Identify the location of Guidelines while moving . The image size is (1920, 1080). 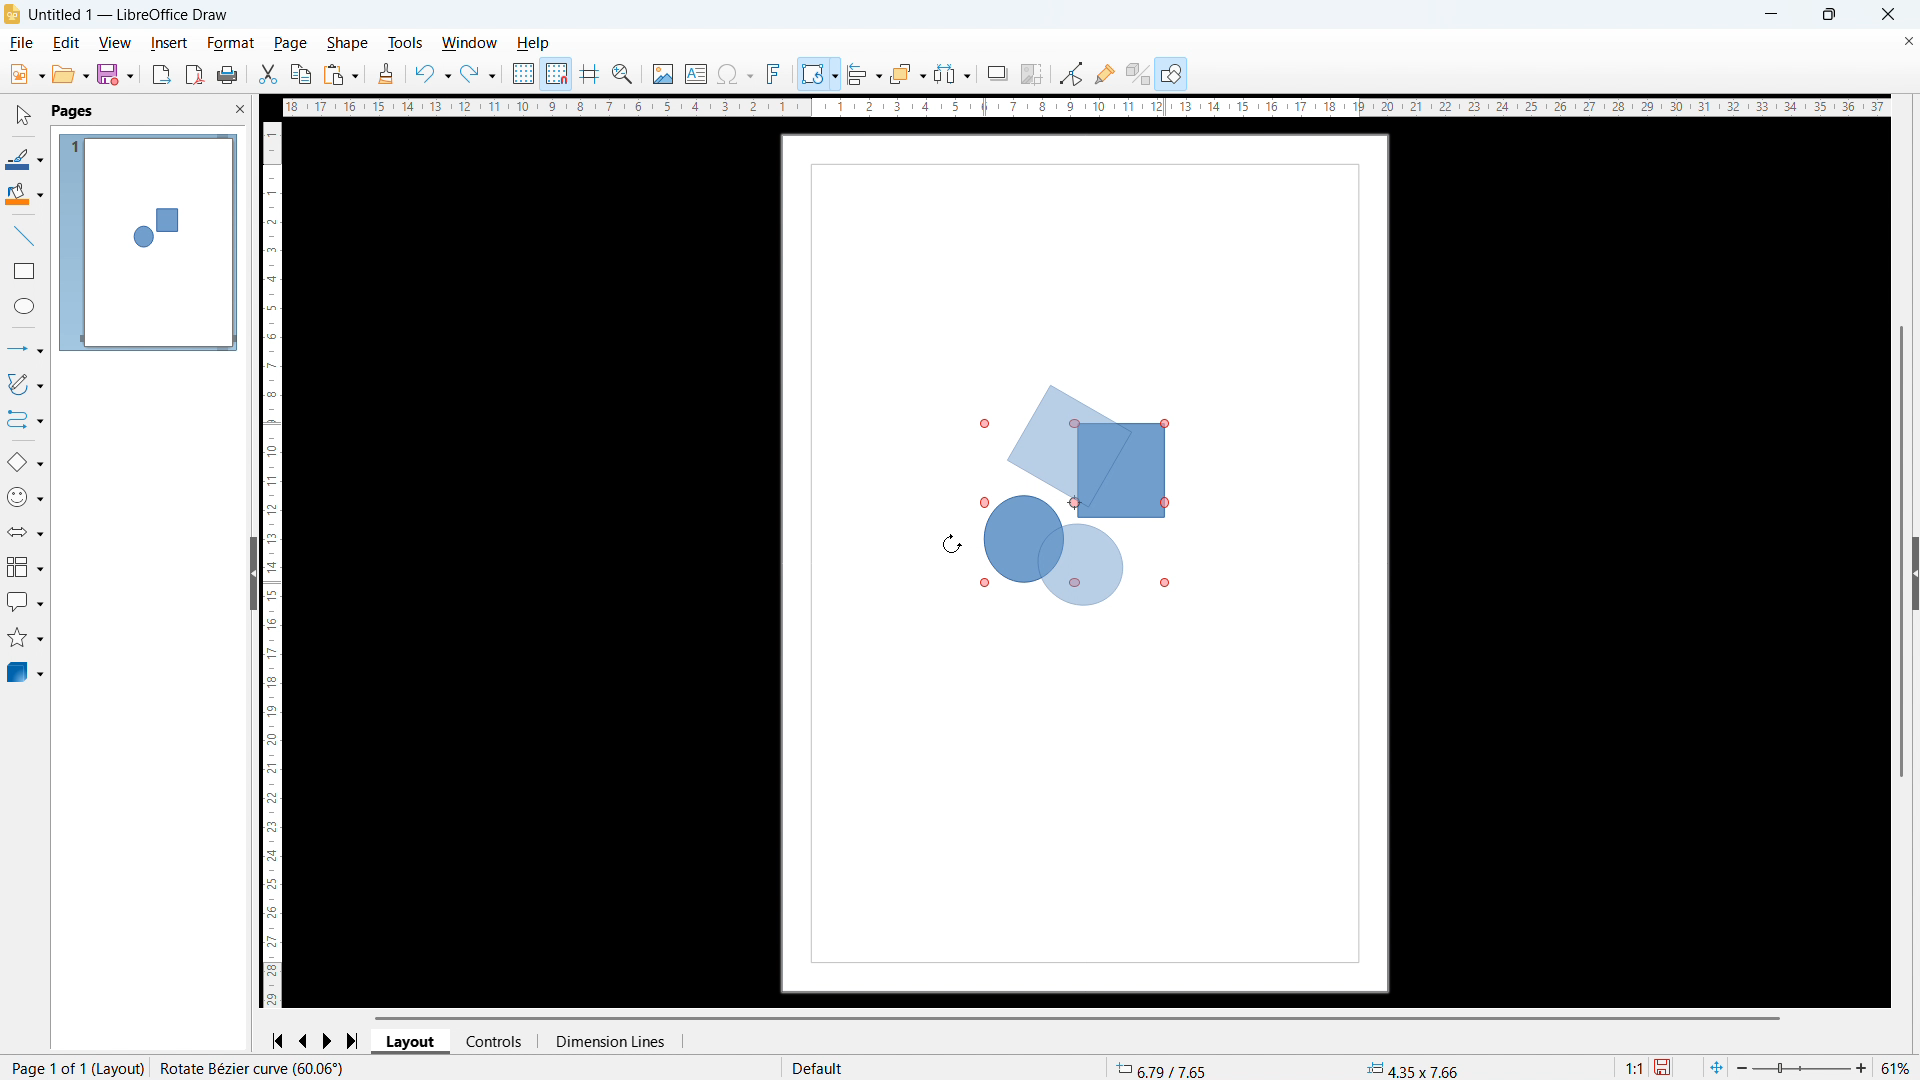
(591, 74).